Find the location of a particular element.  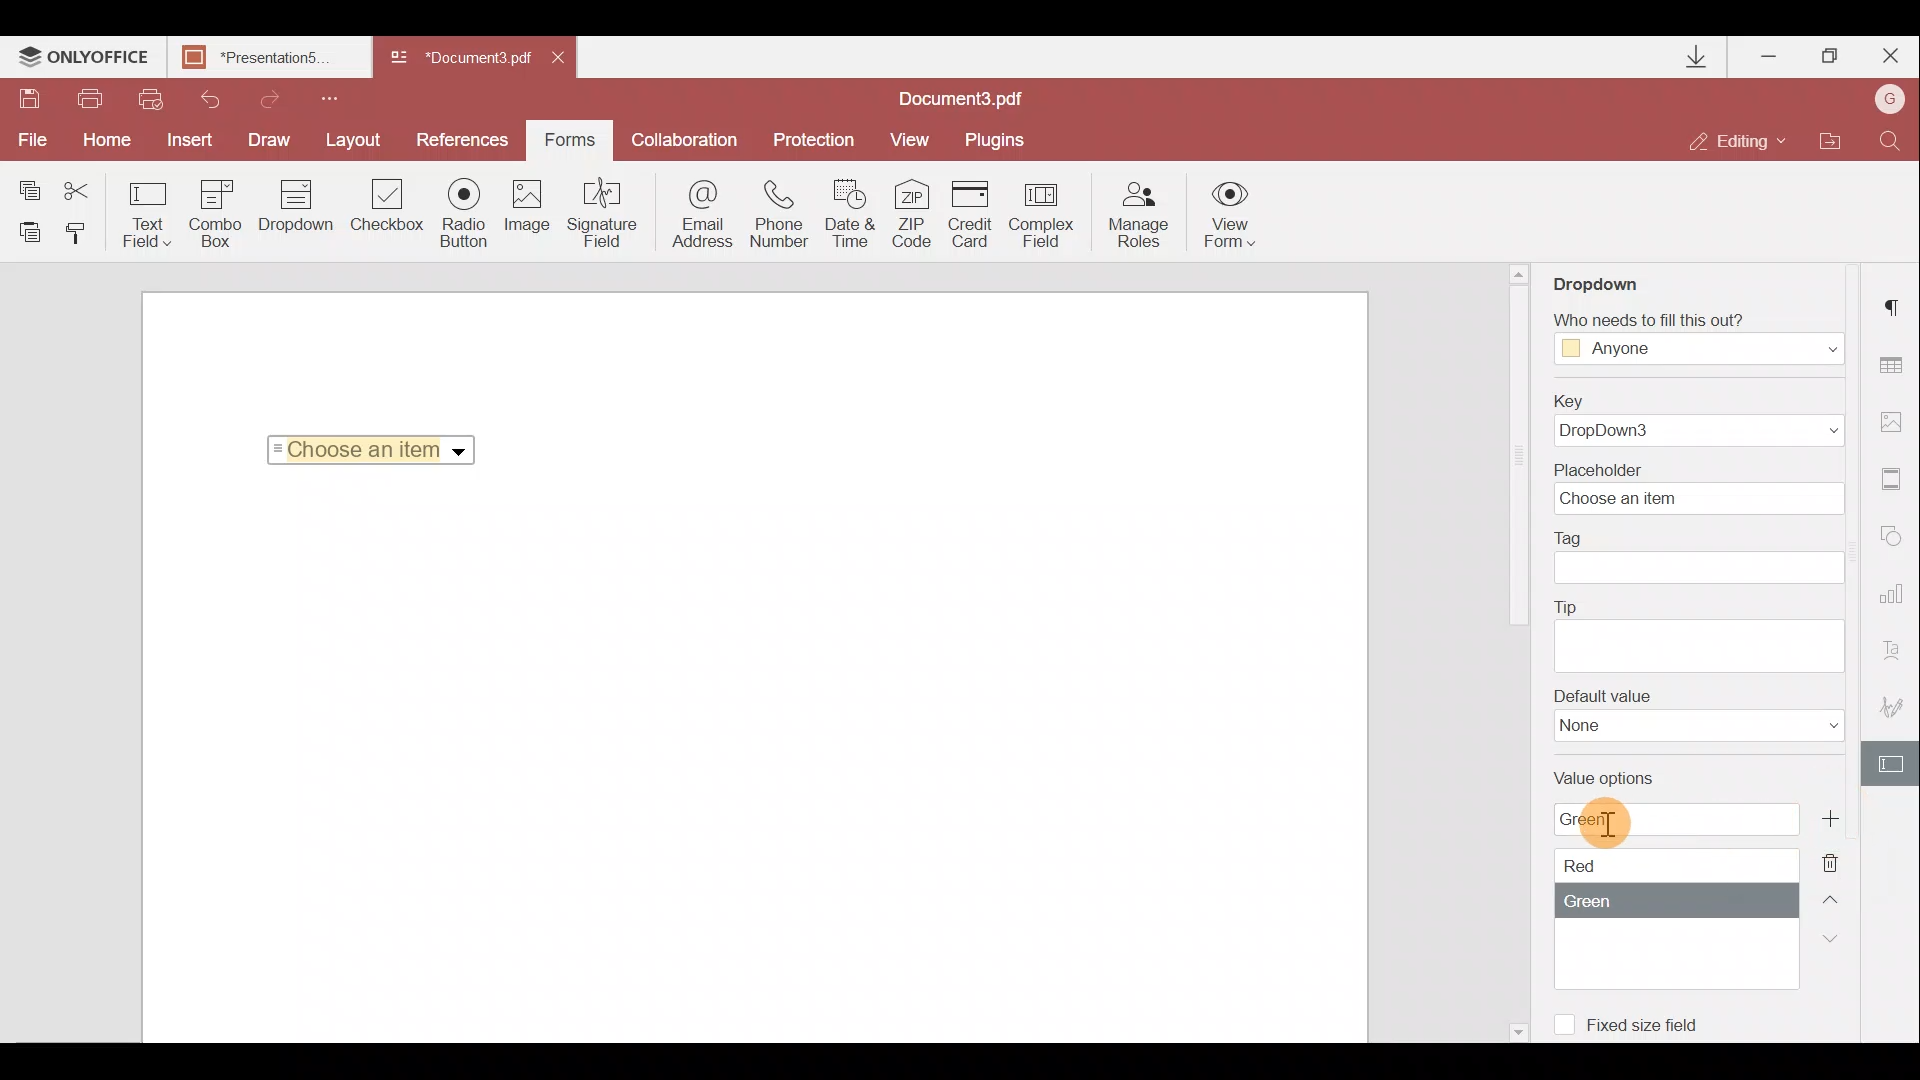

Up is located at coordinates (1834, 896).